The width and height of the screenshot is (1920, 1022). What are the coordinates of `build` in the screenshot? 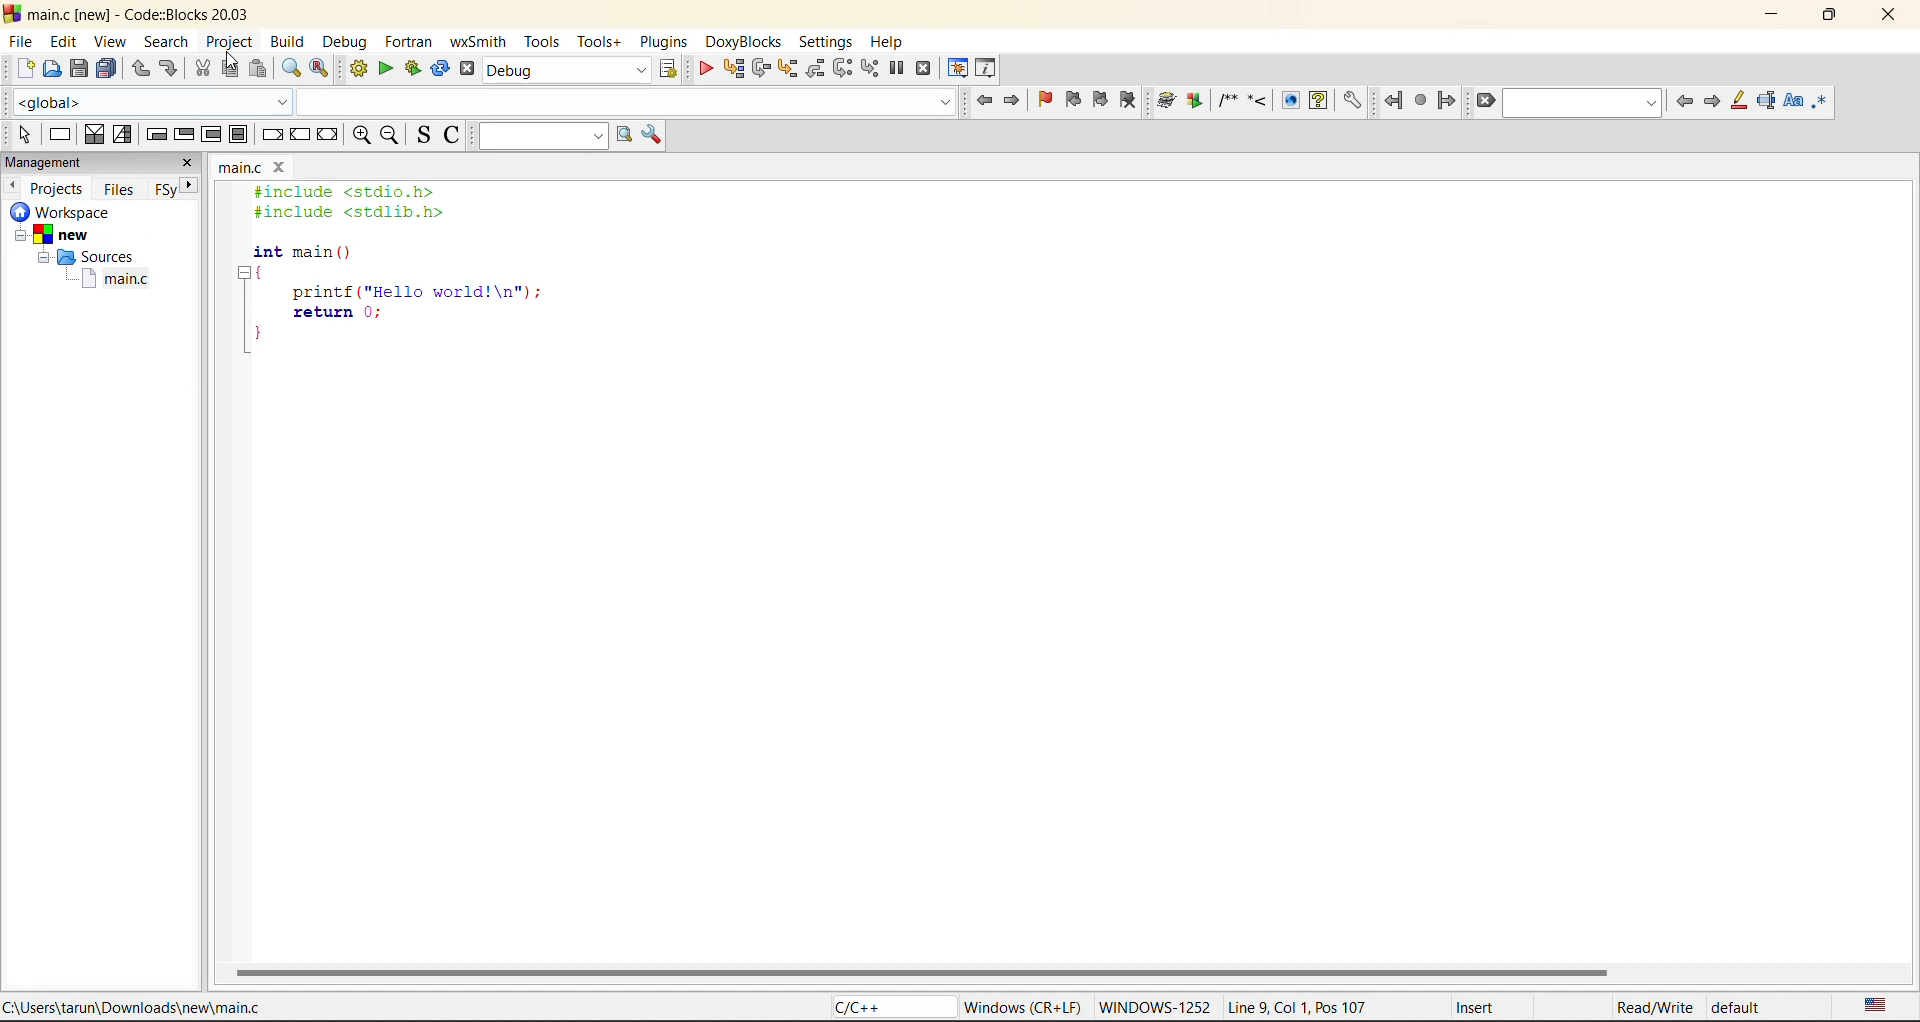 It's located at (287, 42).